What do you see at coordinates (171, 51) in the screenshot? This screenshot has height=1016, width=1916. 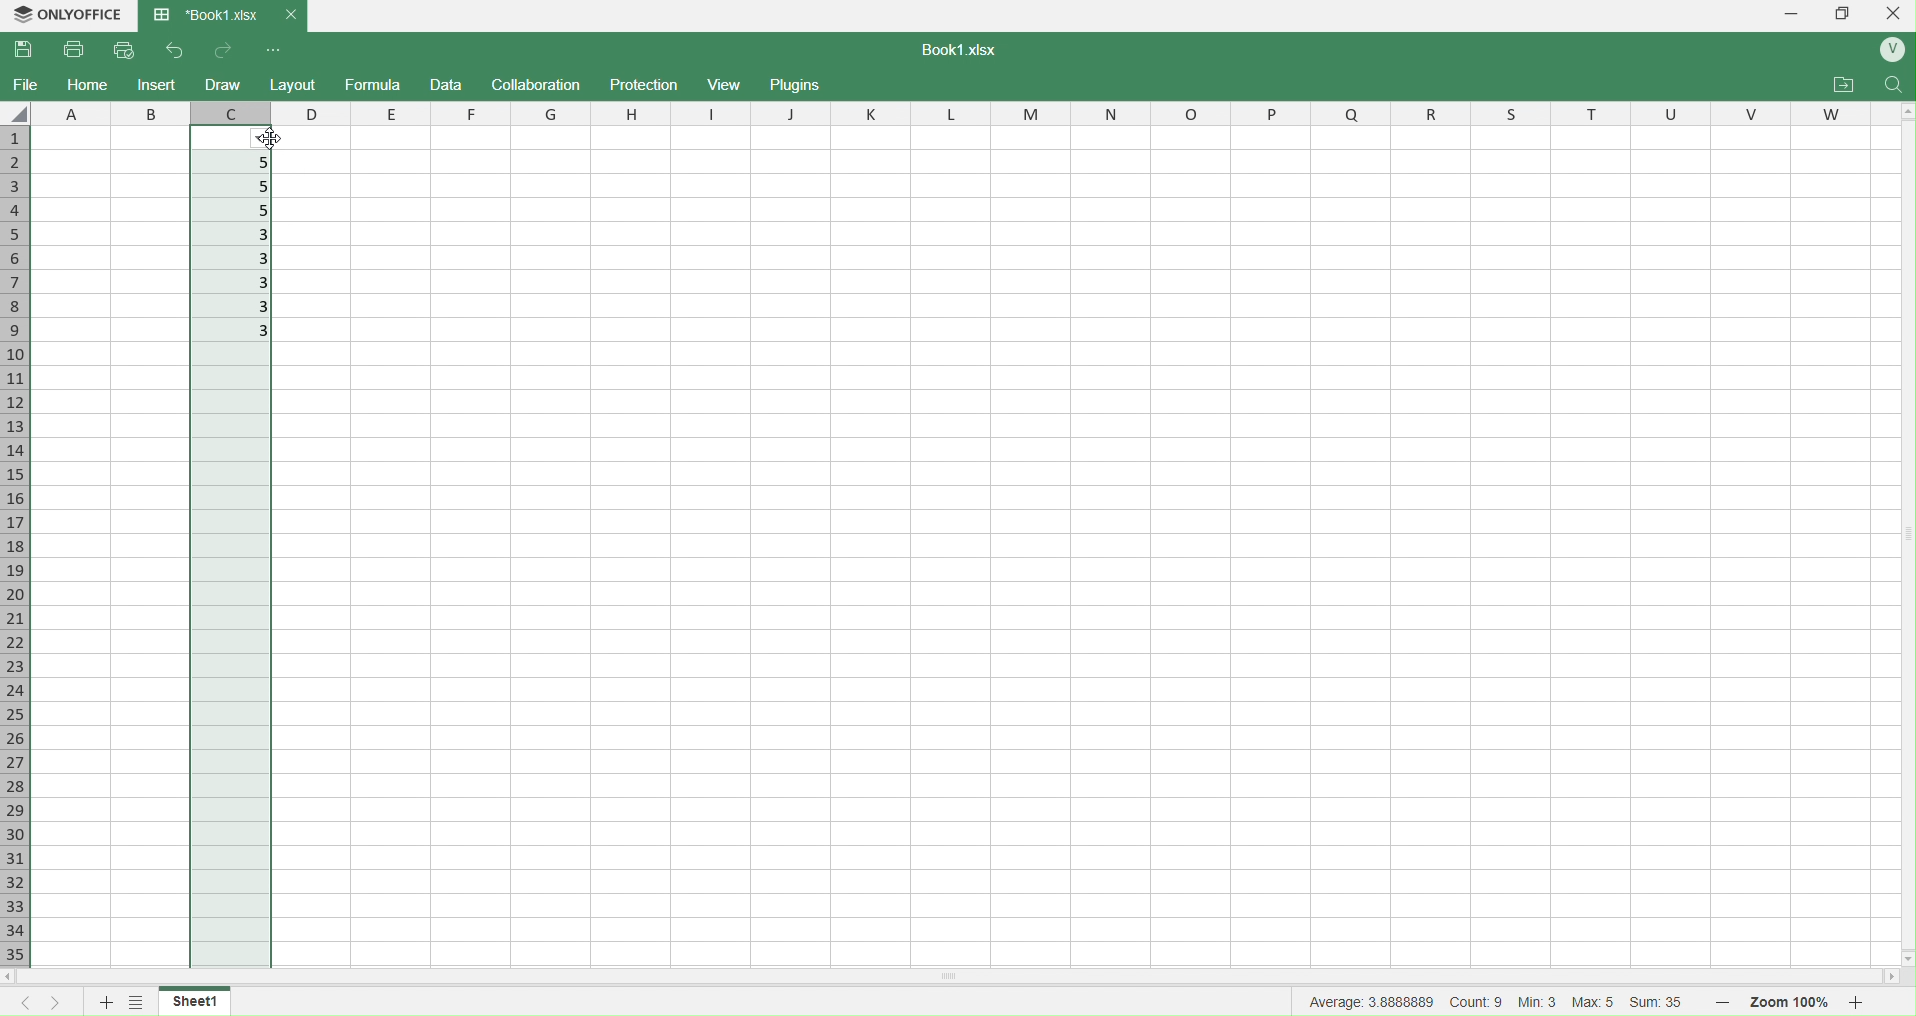 I see `undo` at bounding box center [171, 51].